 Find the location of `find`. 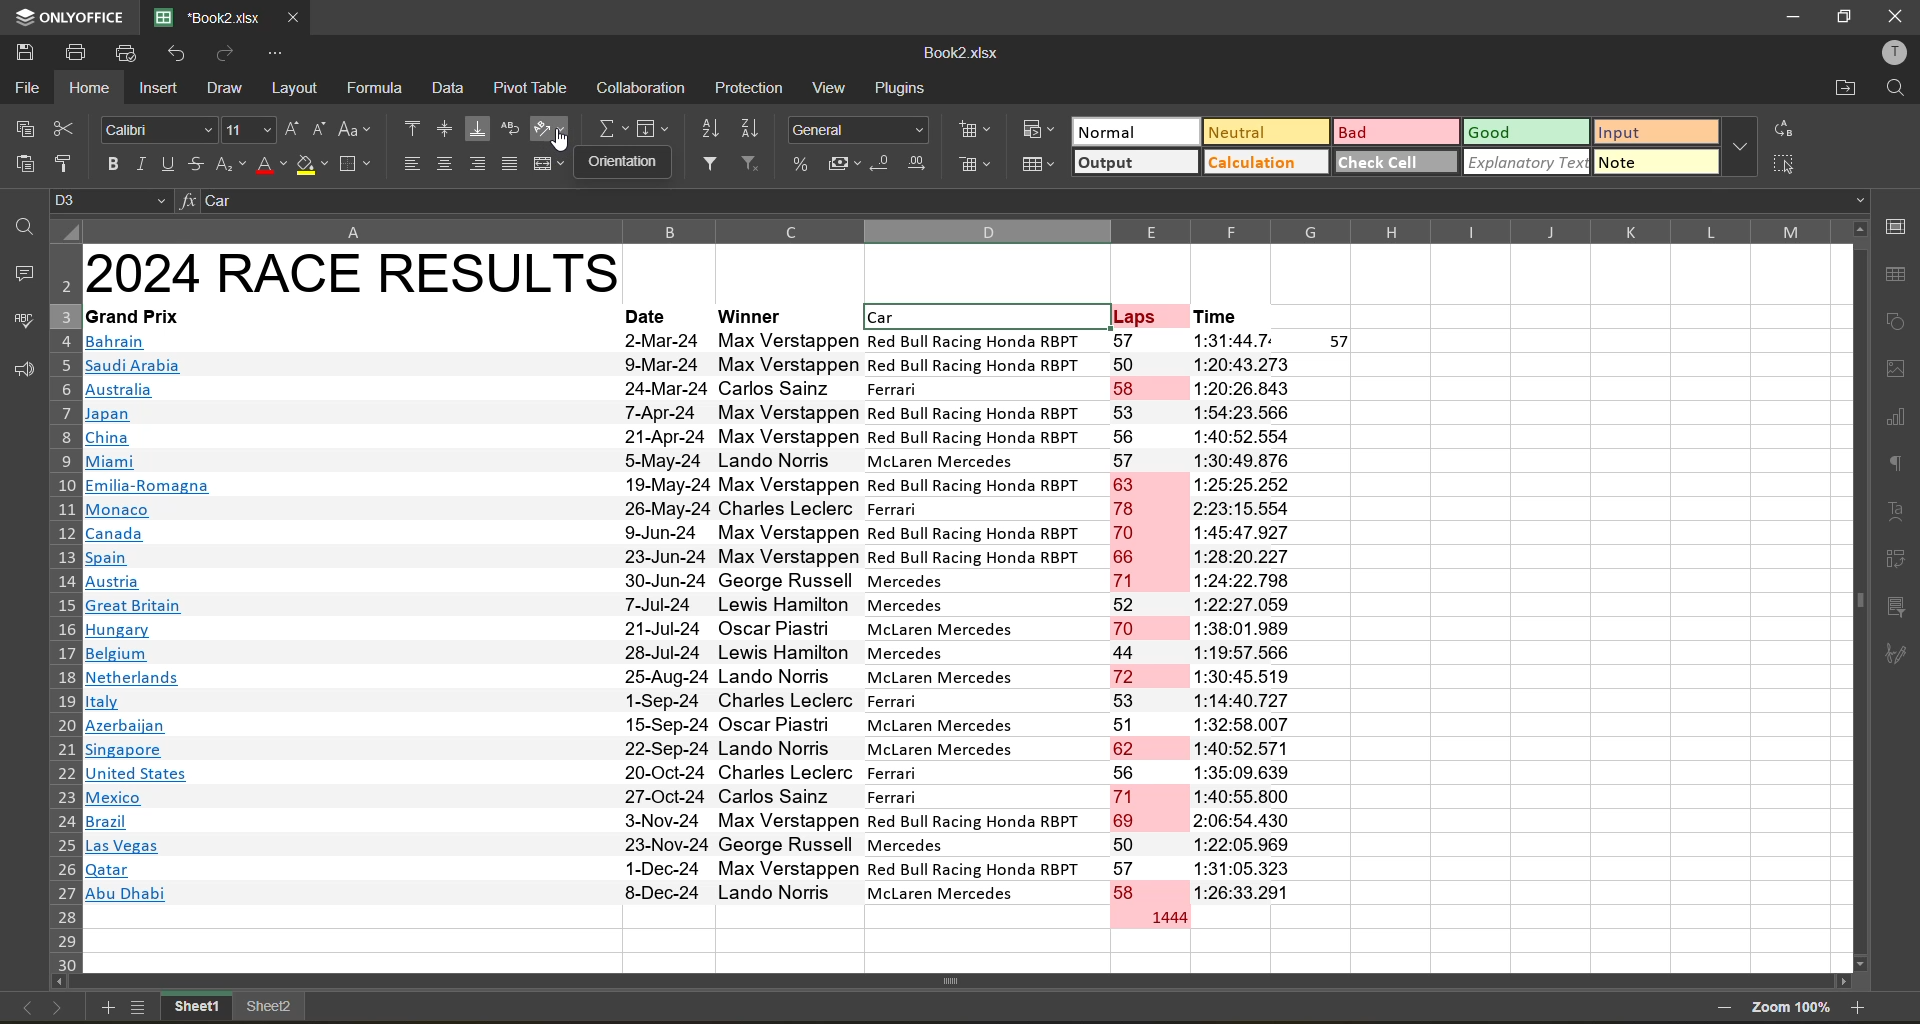

find is located at coordinates (20, 226).